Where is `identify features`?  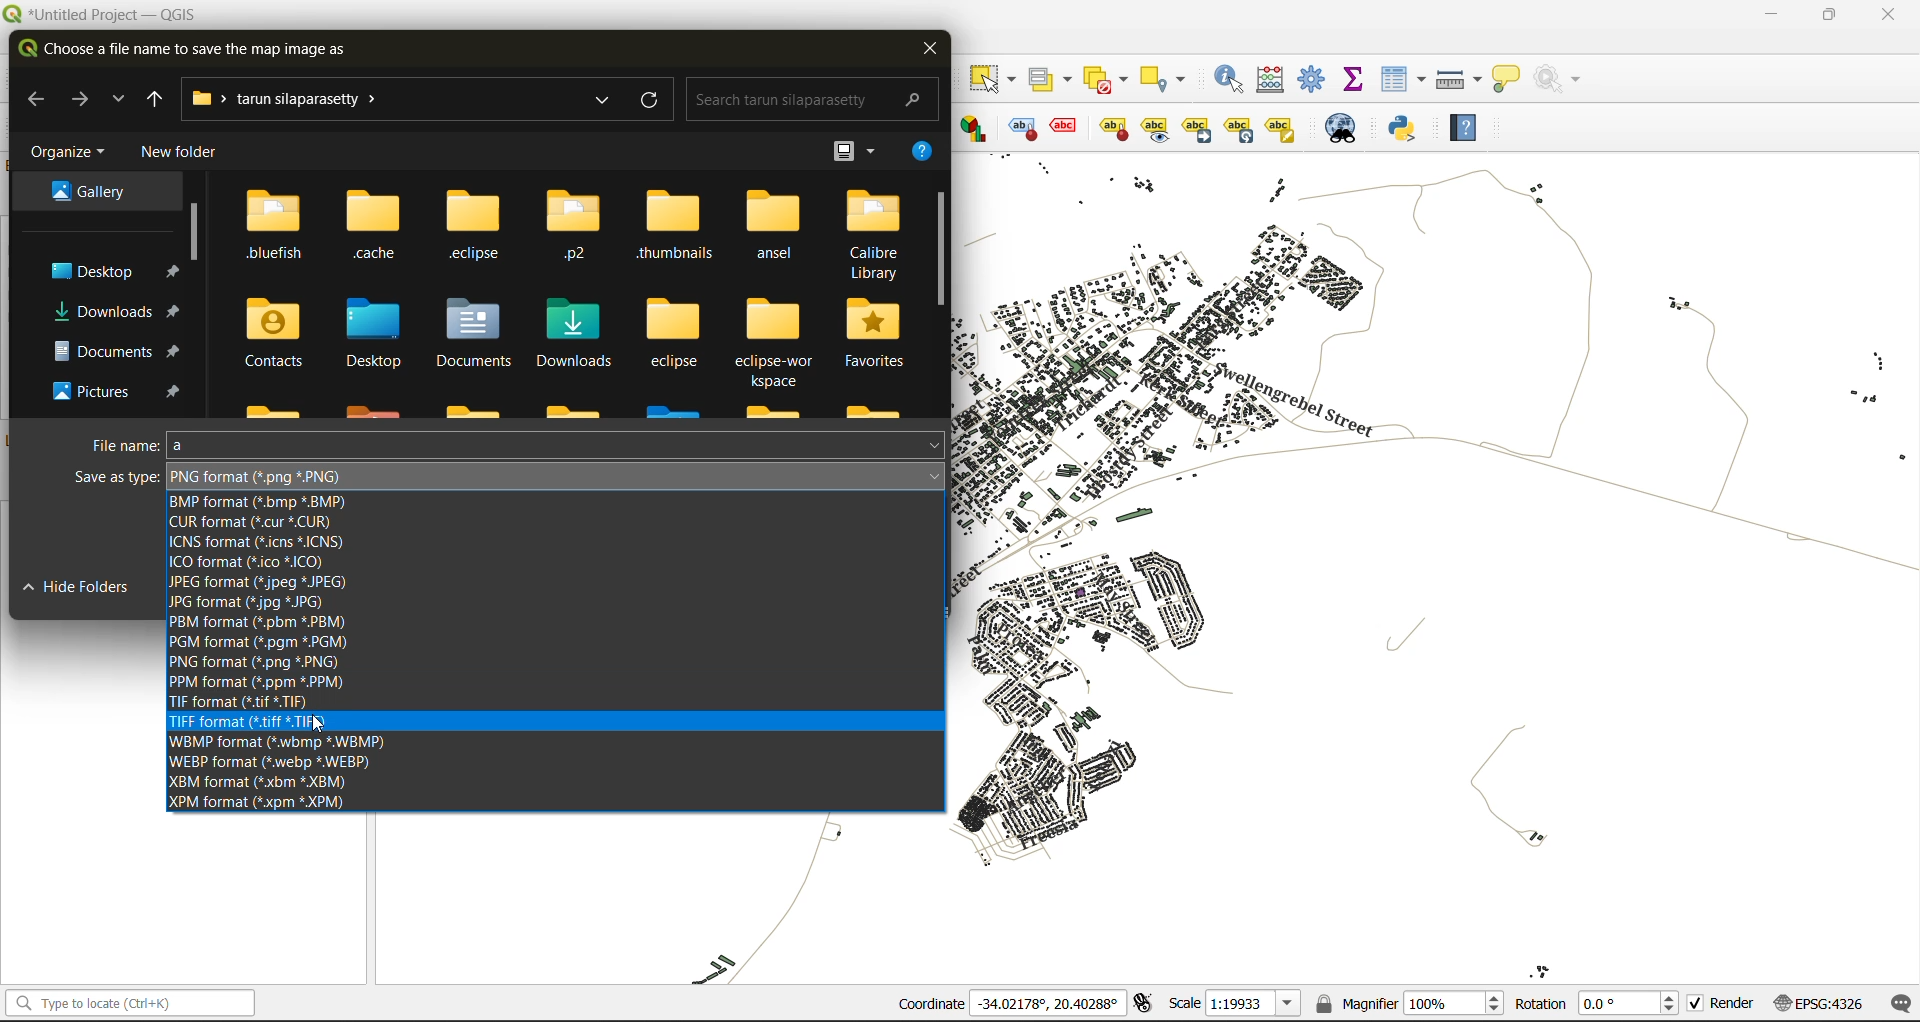 identify features is located at coordinates (1231, 78).